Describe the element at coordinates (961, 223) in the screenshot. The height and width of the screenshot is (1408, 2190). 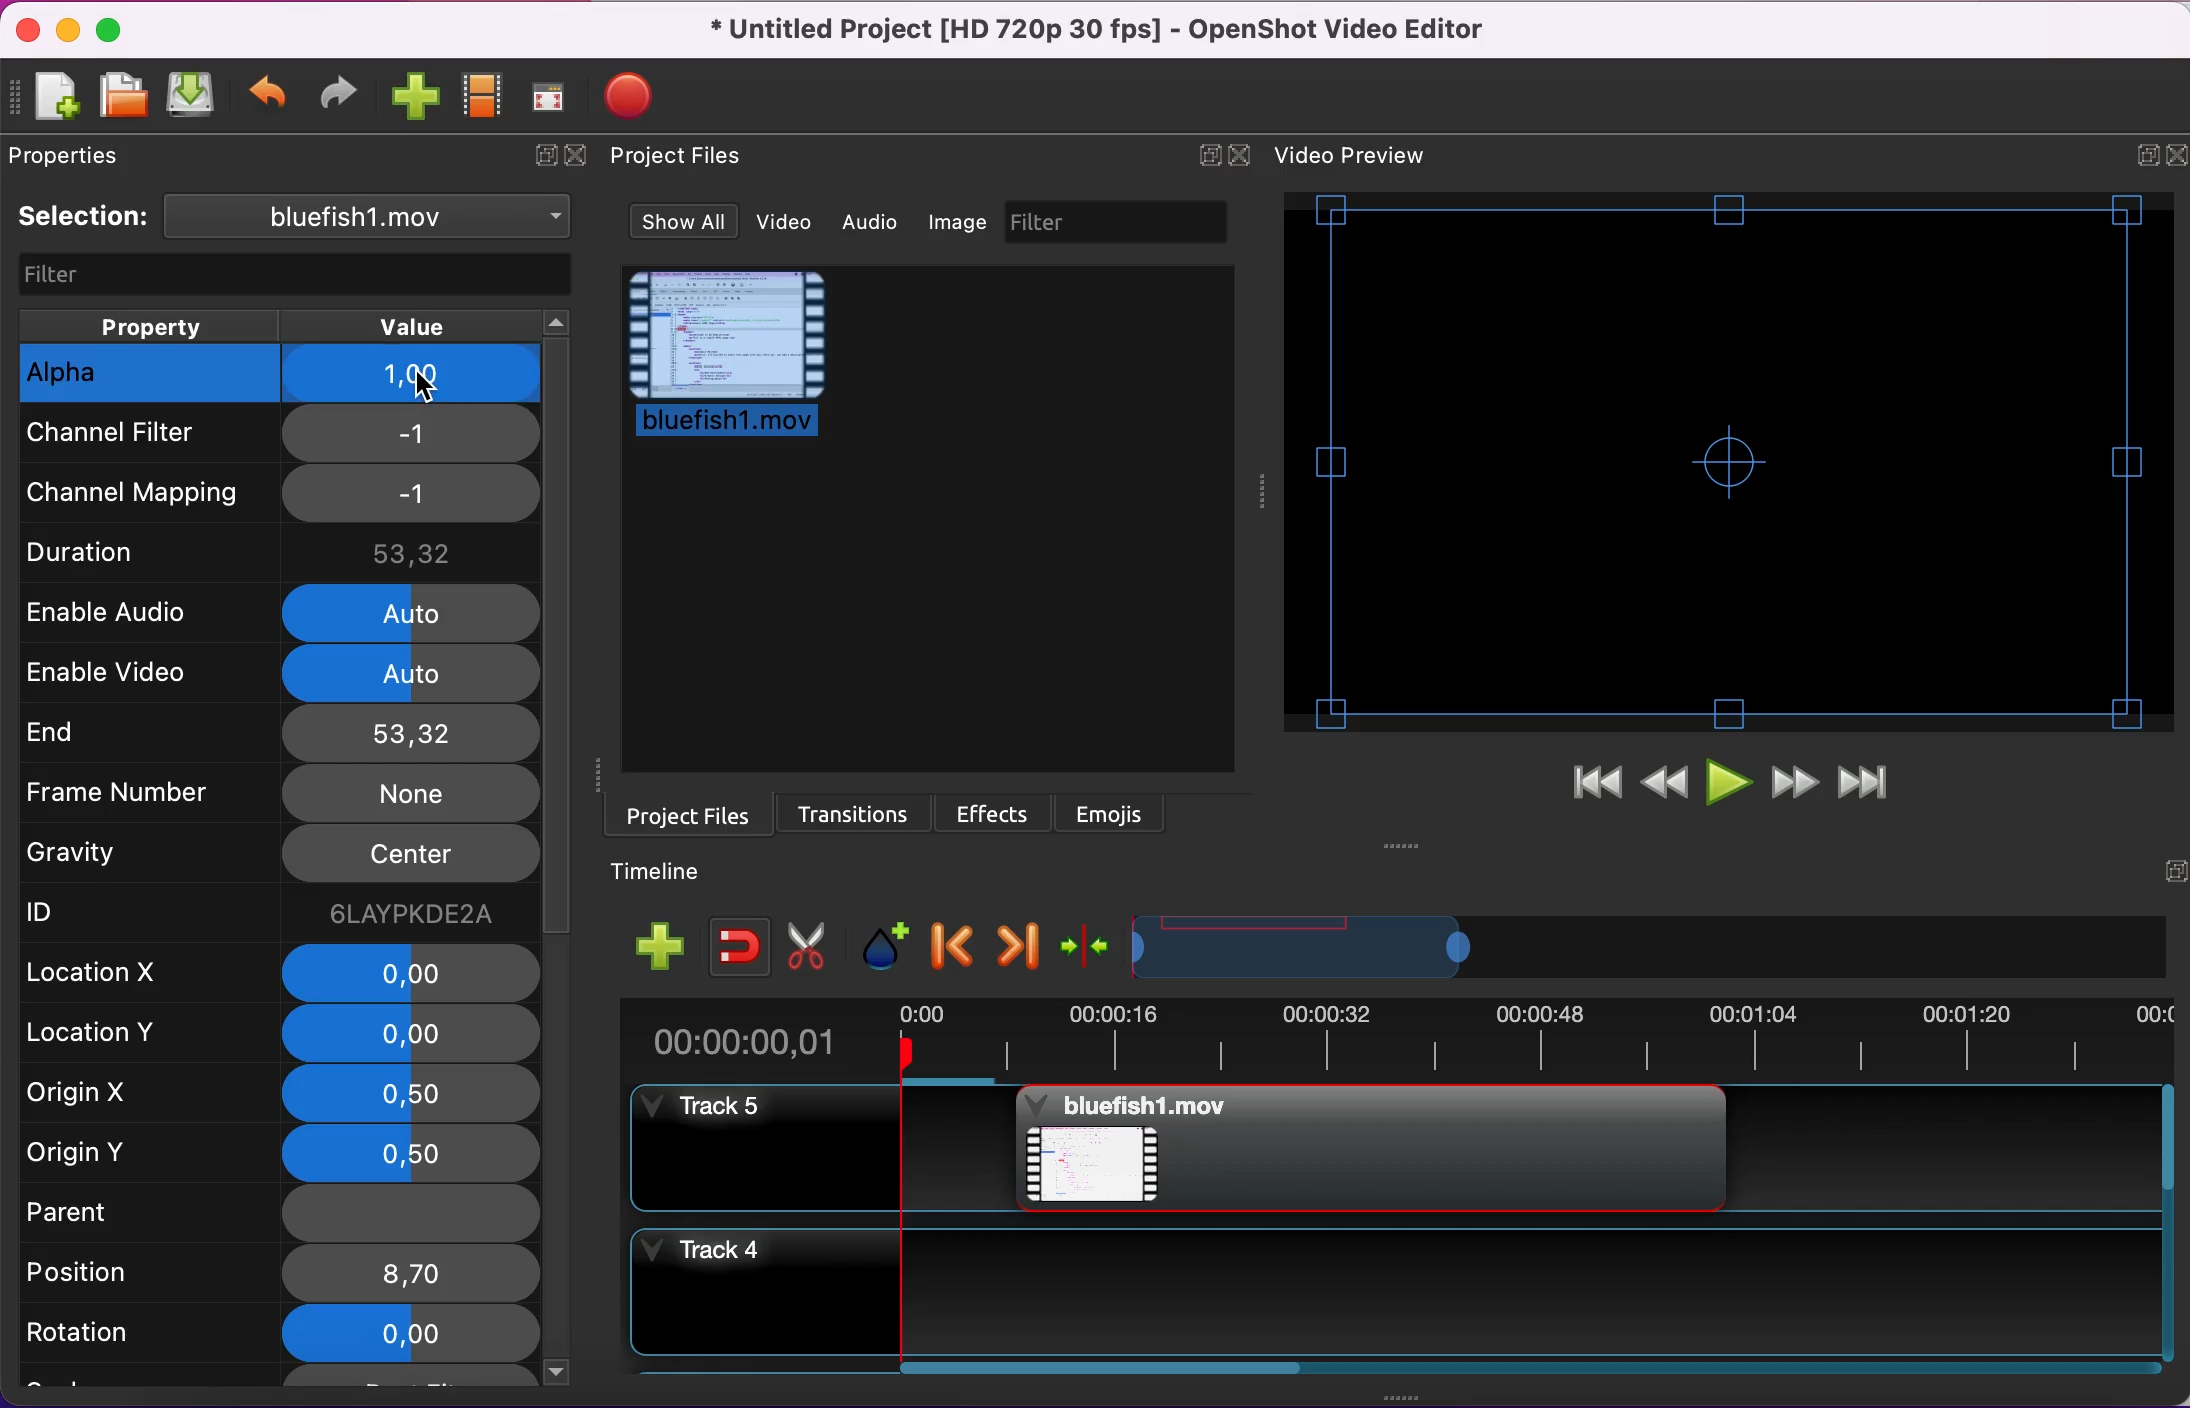
I see `image` at that location.